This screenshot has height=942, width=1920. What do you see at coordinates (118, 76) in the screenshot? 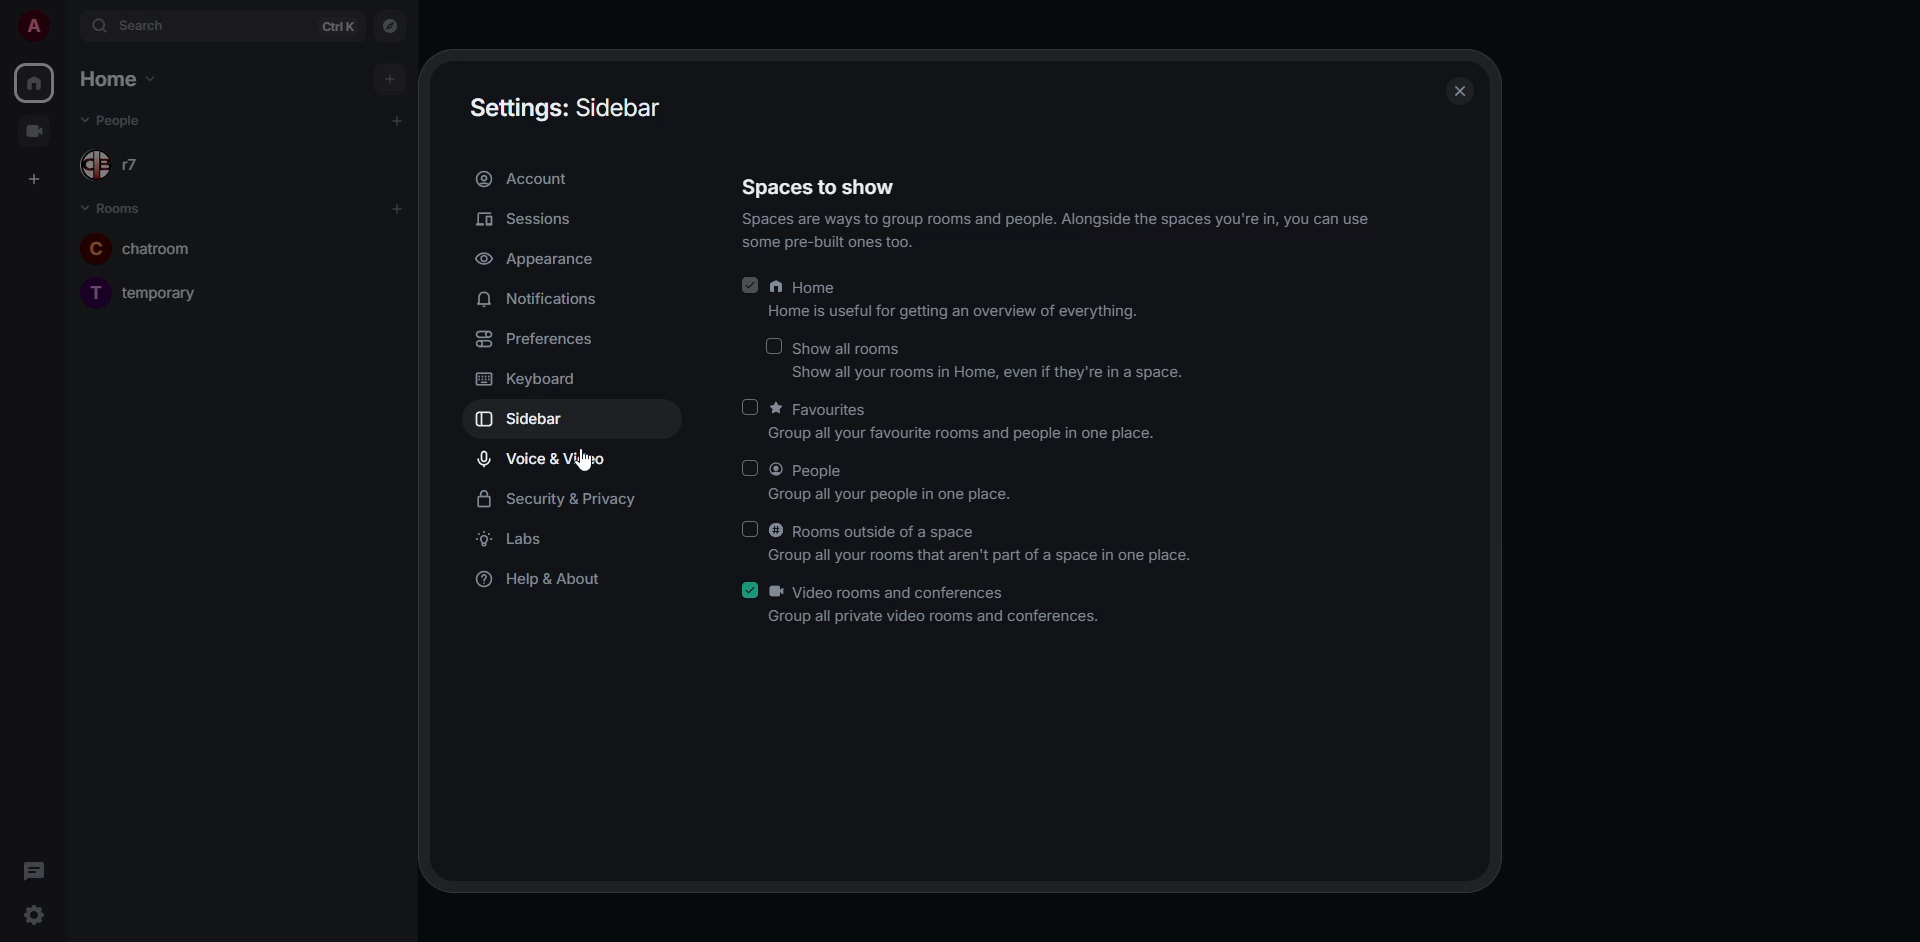
I see `home` at bounding box center [118, 76].